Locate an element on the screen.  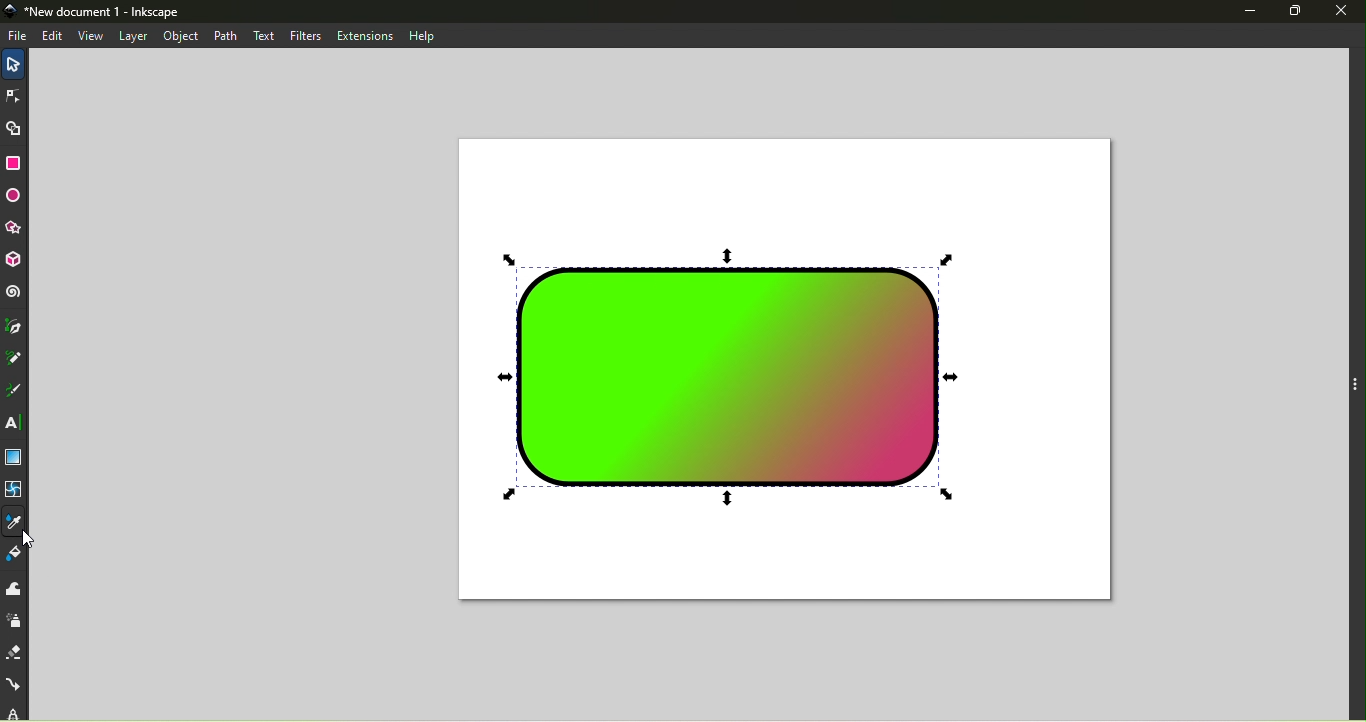
text is located at coordinates (262, 34).